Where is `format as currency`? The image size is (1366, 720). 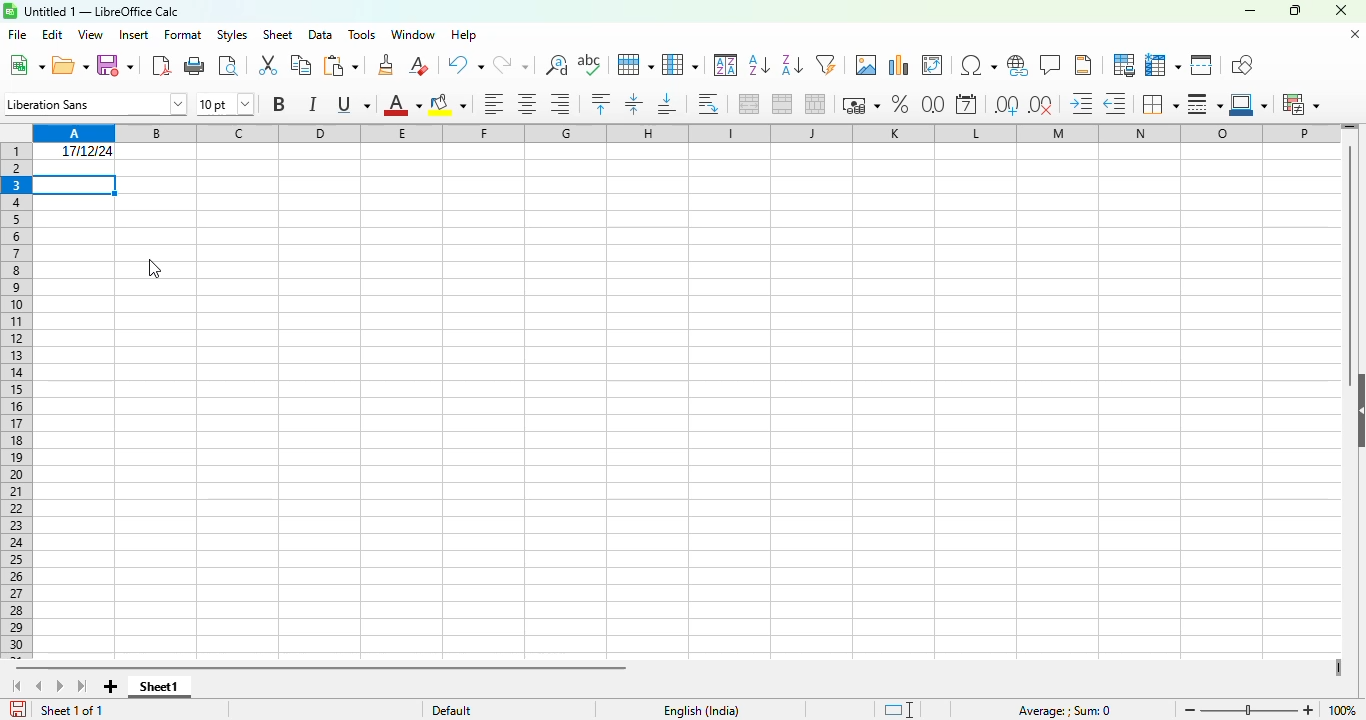
format as currency is located at coordinates (860, 105).